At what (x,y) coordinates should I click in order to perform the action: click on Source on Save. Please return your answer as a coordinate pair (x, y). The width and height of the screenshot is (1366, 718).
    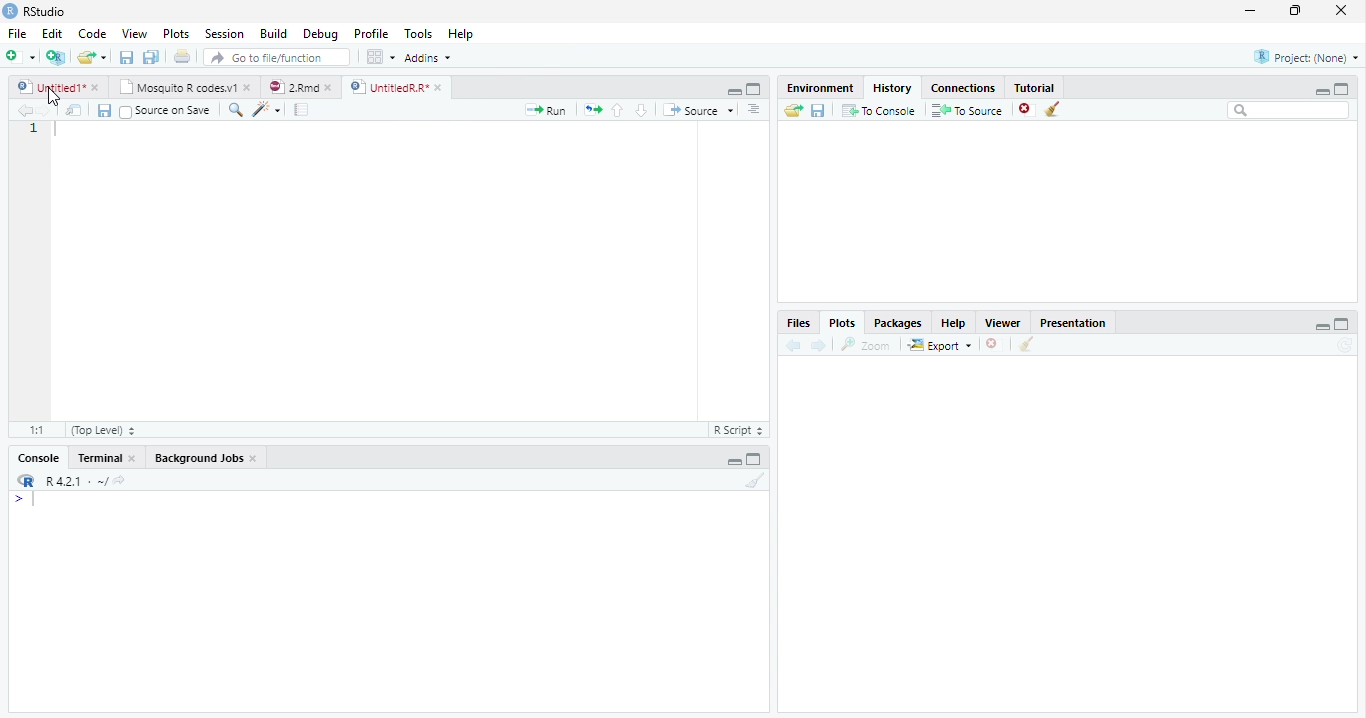
    Looking at the image, I should click on (165, 111).